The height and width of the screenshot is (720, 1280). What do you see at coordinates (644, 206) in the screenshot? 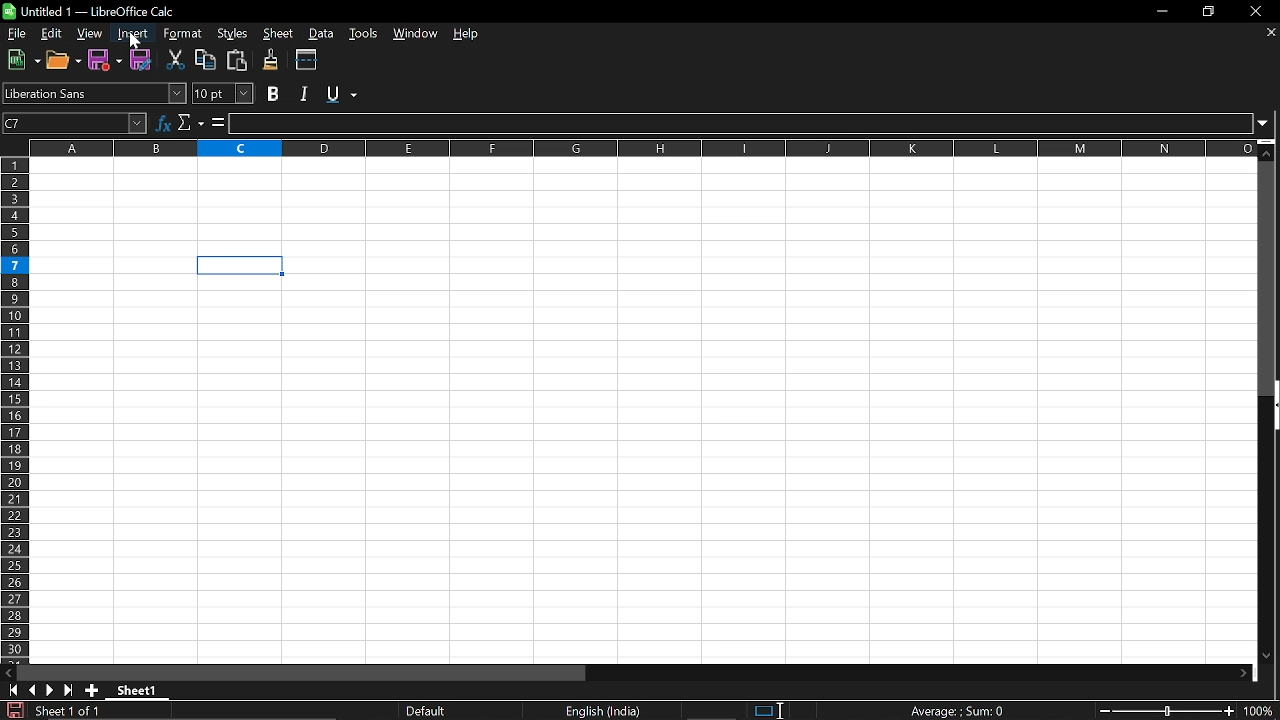
I see `Fillable cells` at bounding box center [644, 206].